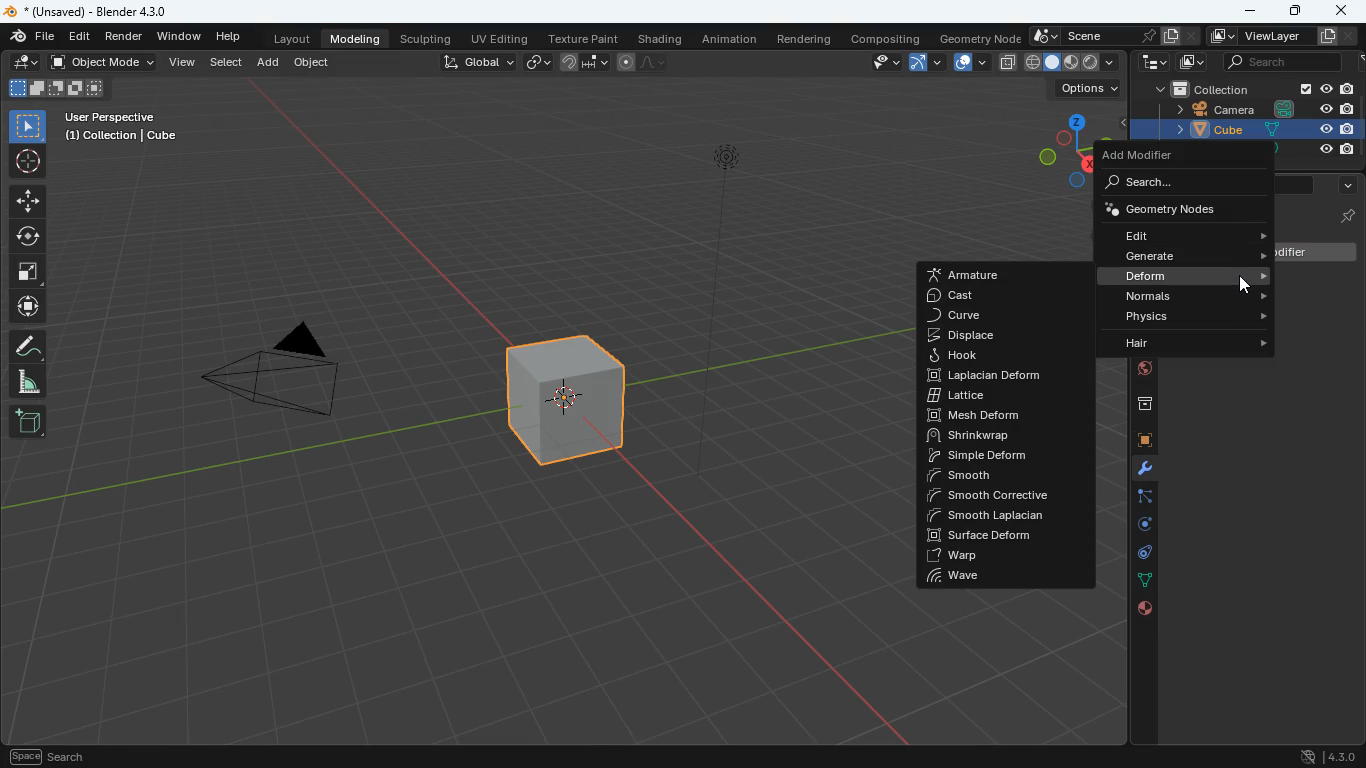  Describe the element at coordinates (1135, 372) in the screenshot. I see `globe` at that location.